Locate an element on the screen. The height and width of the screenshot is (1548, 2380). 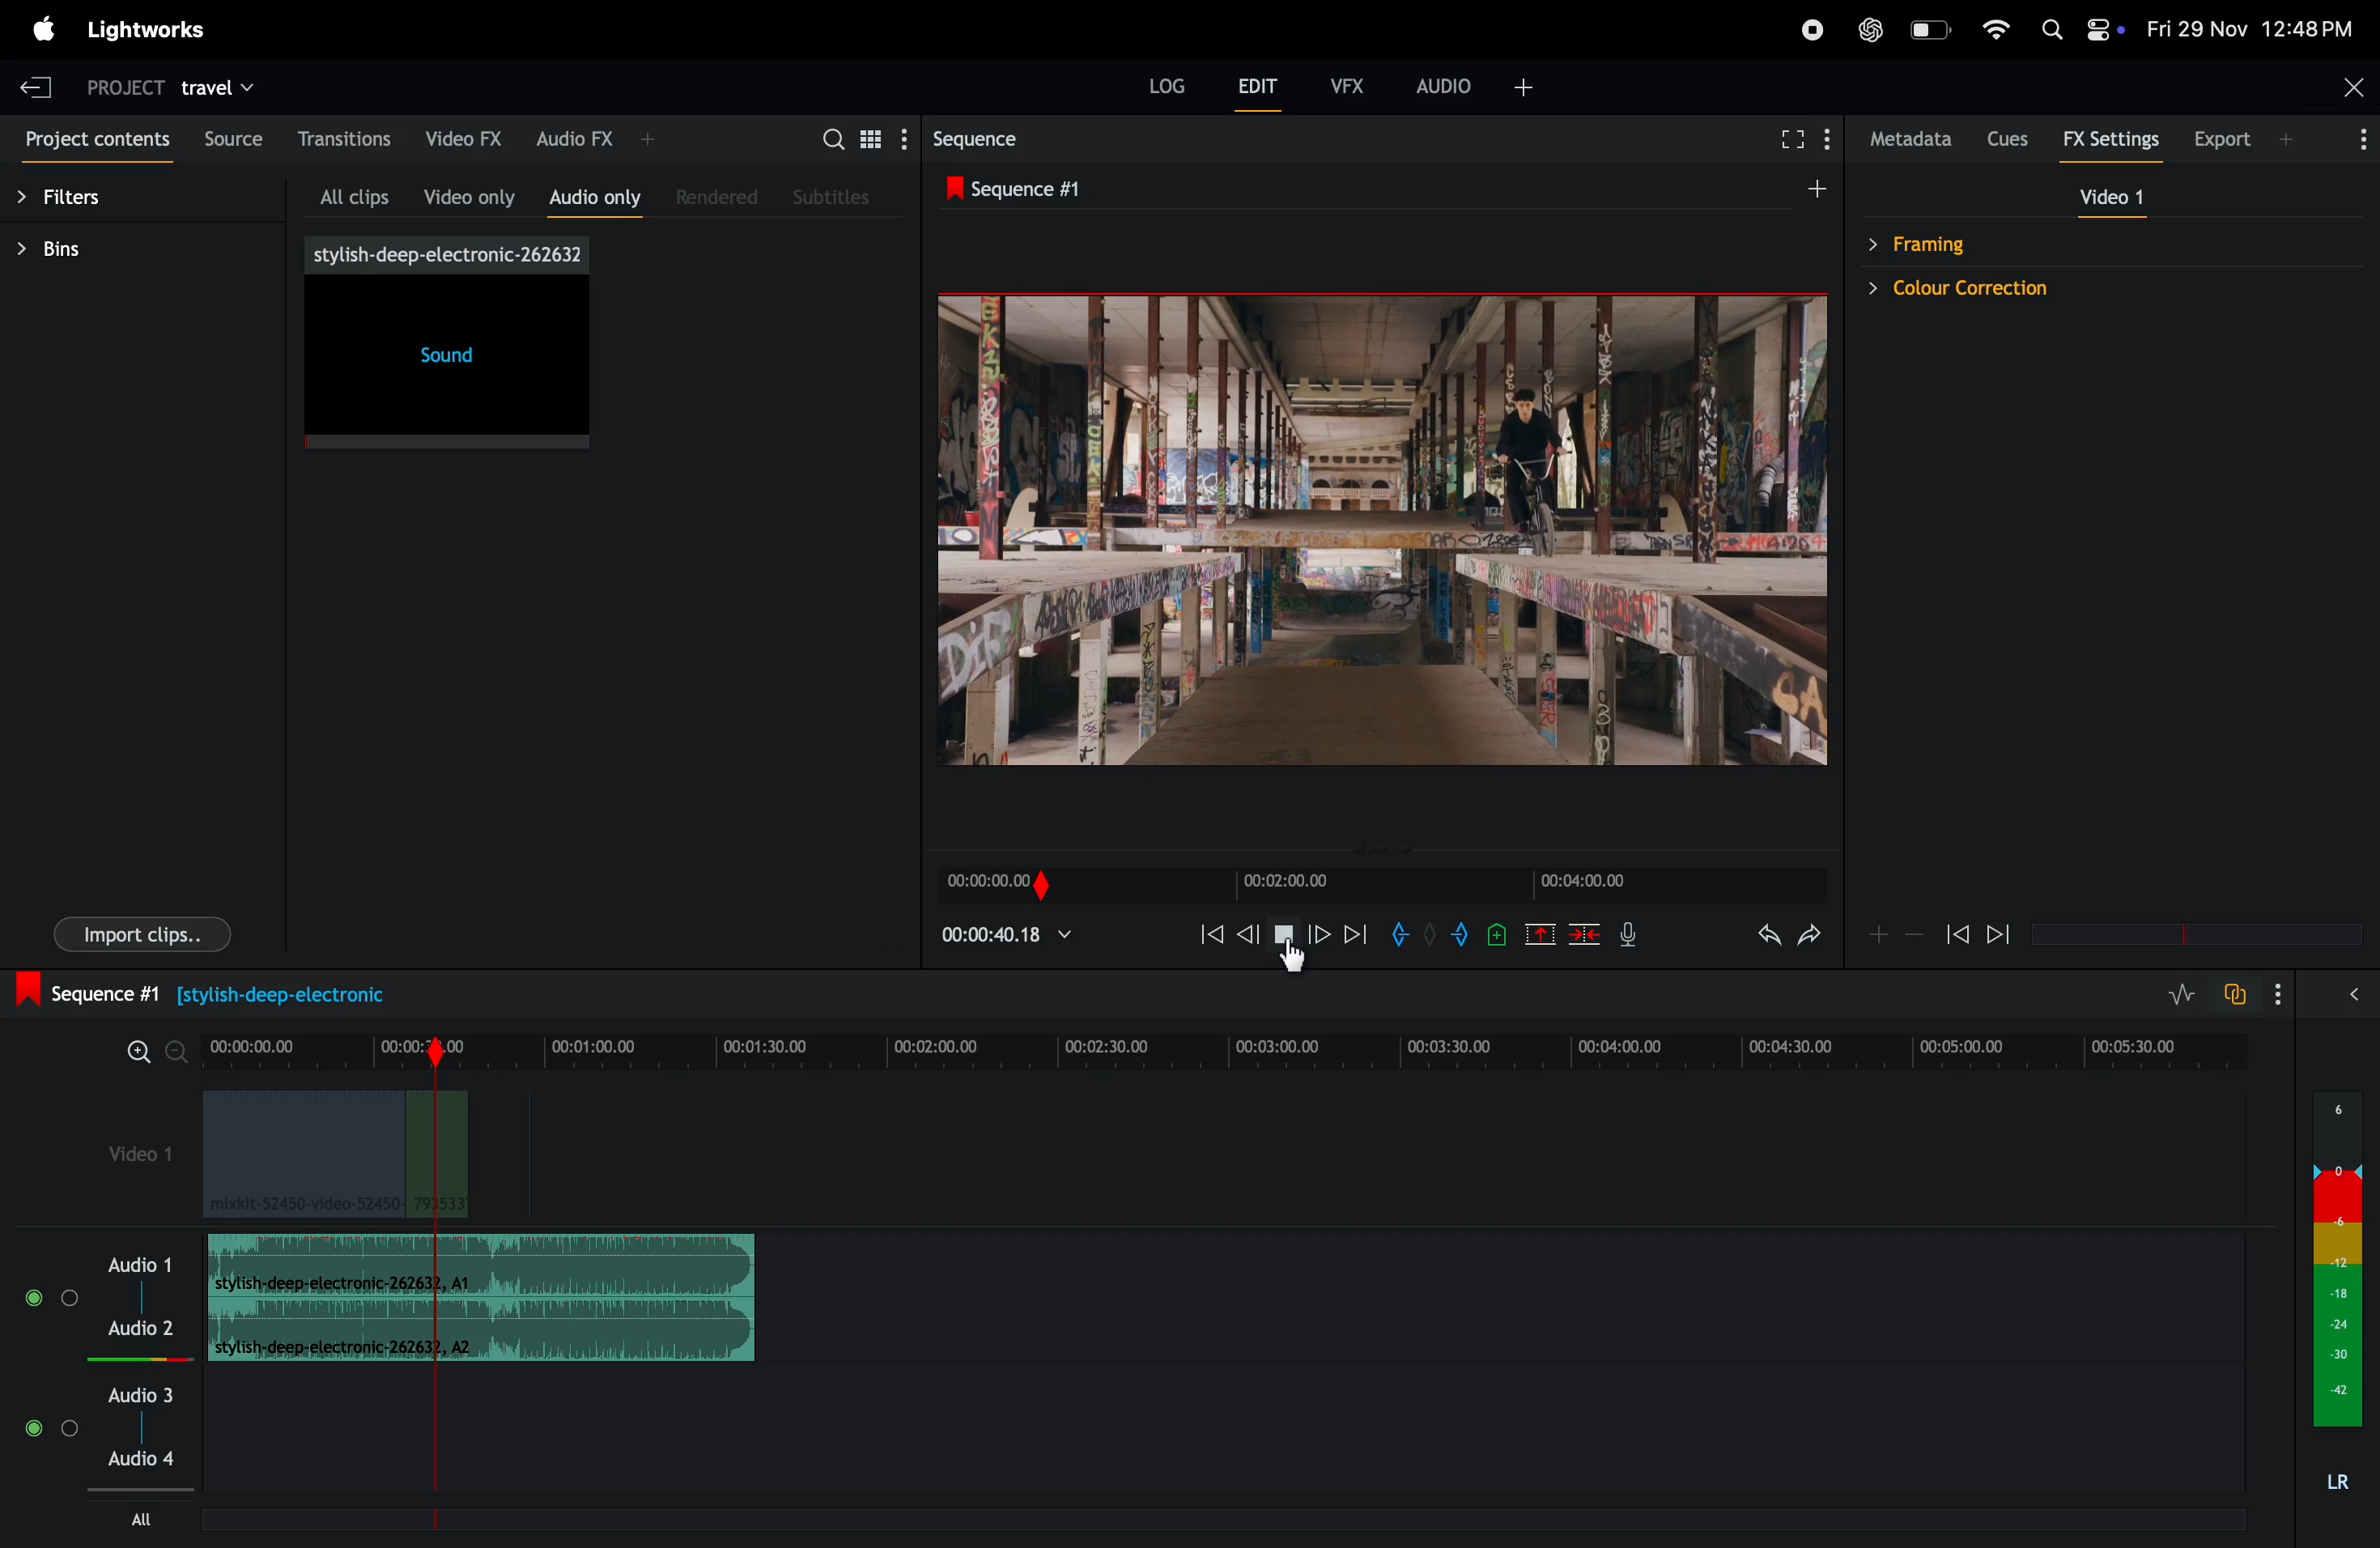
add is located at coordinates (1542, 933).